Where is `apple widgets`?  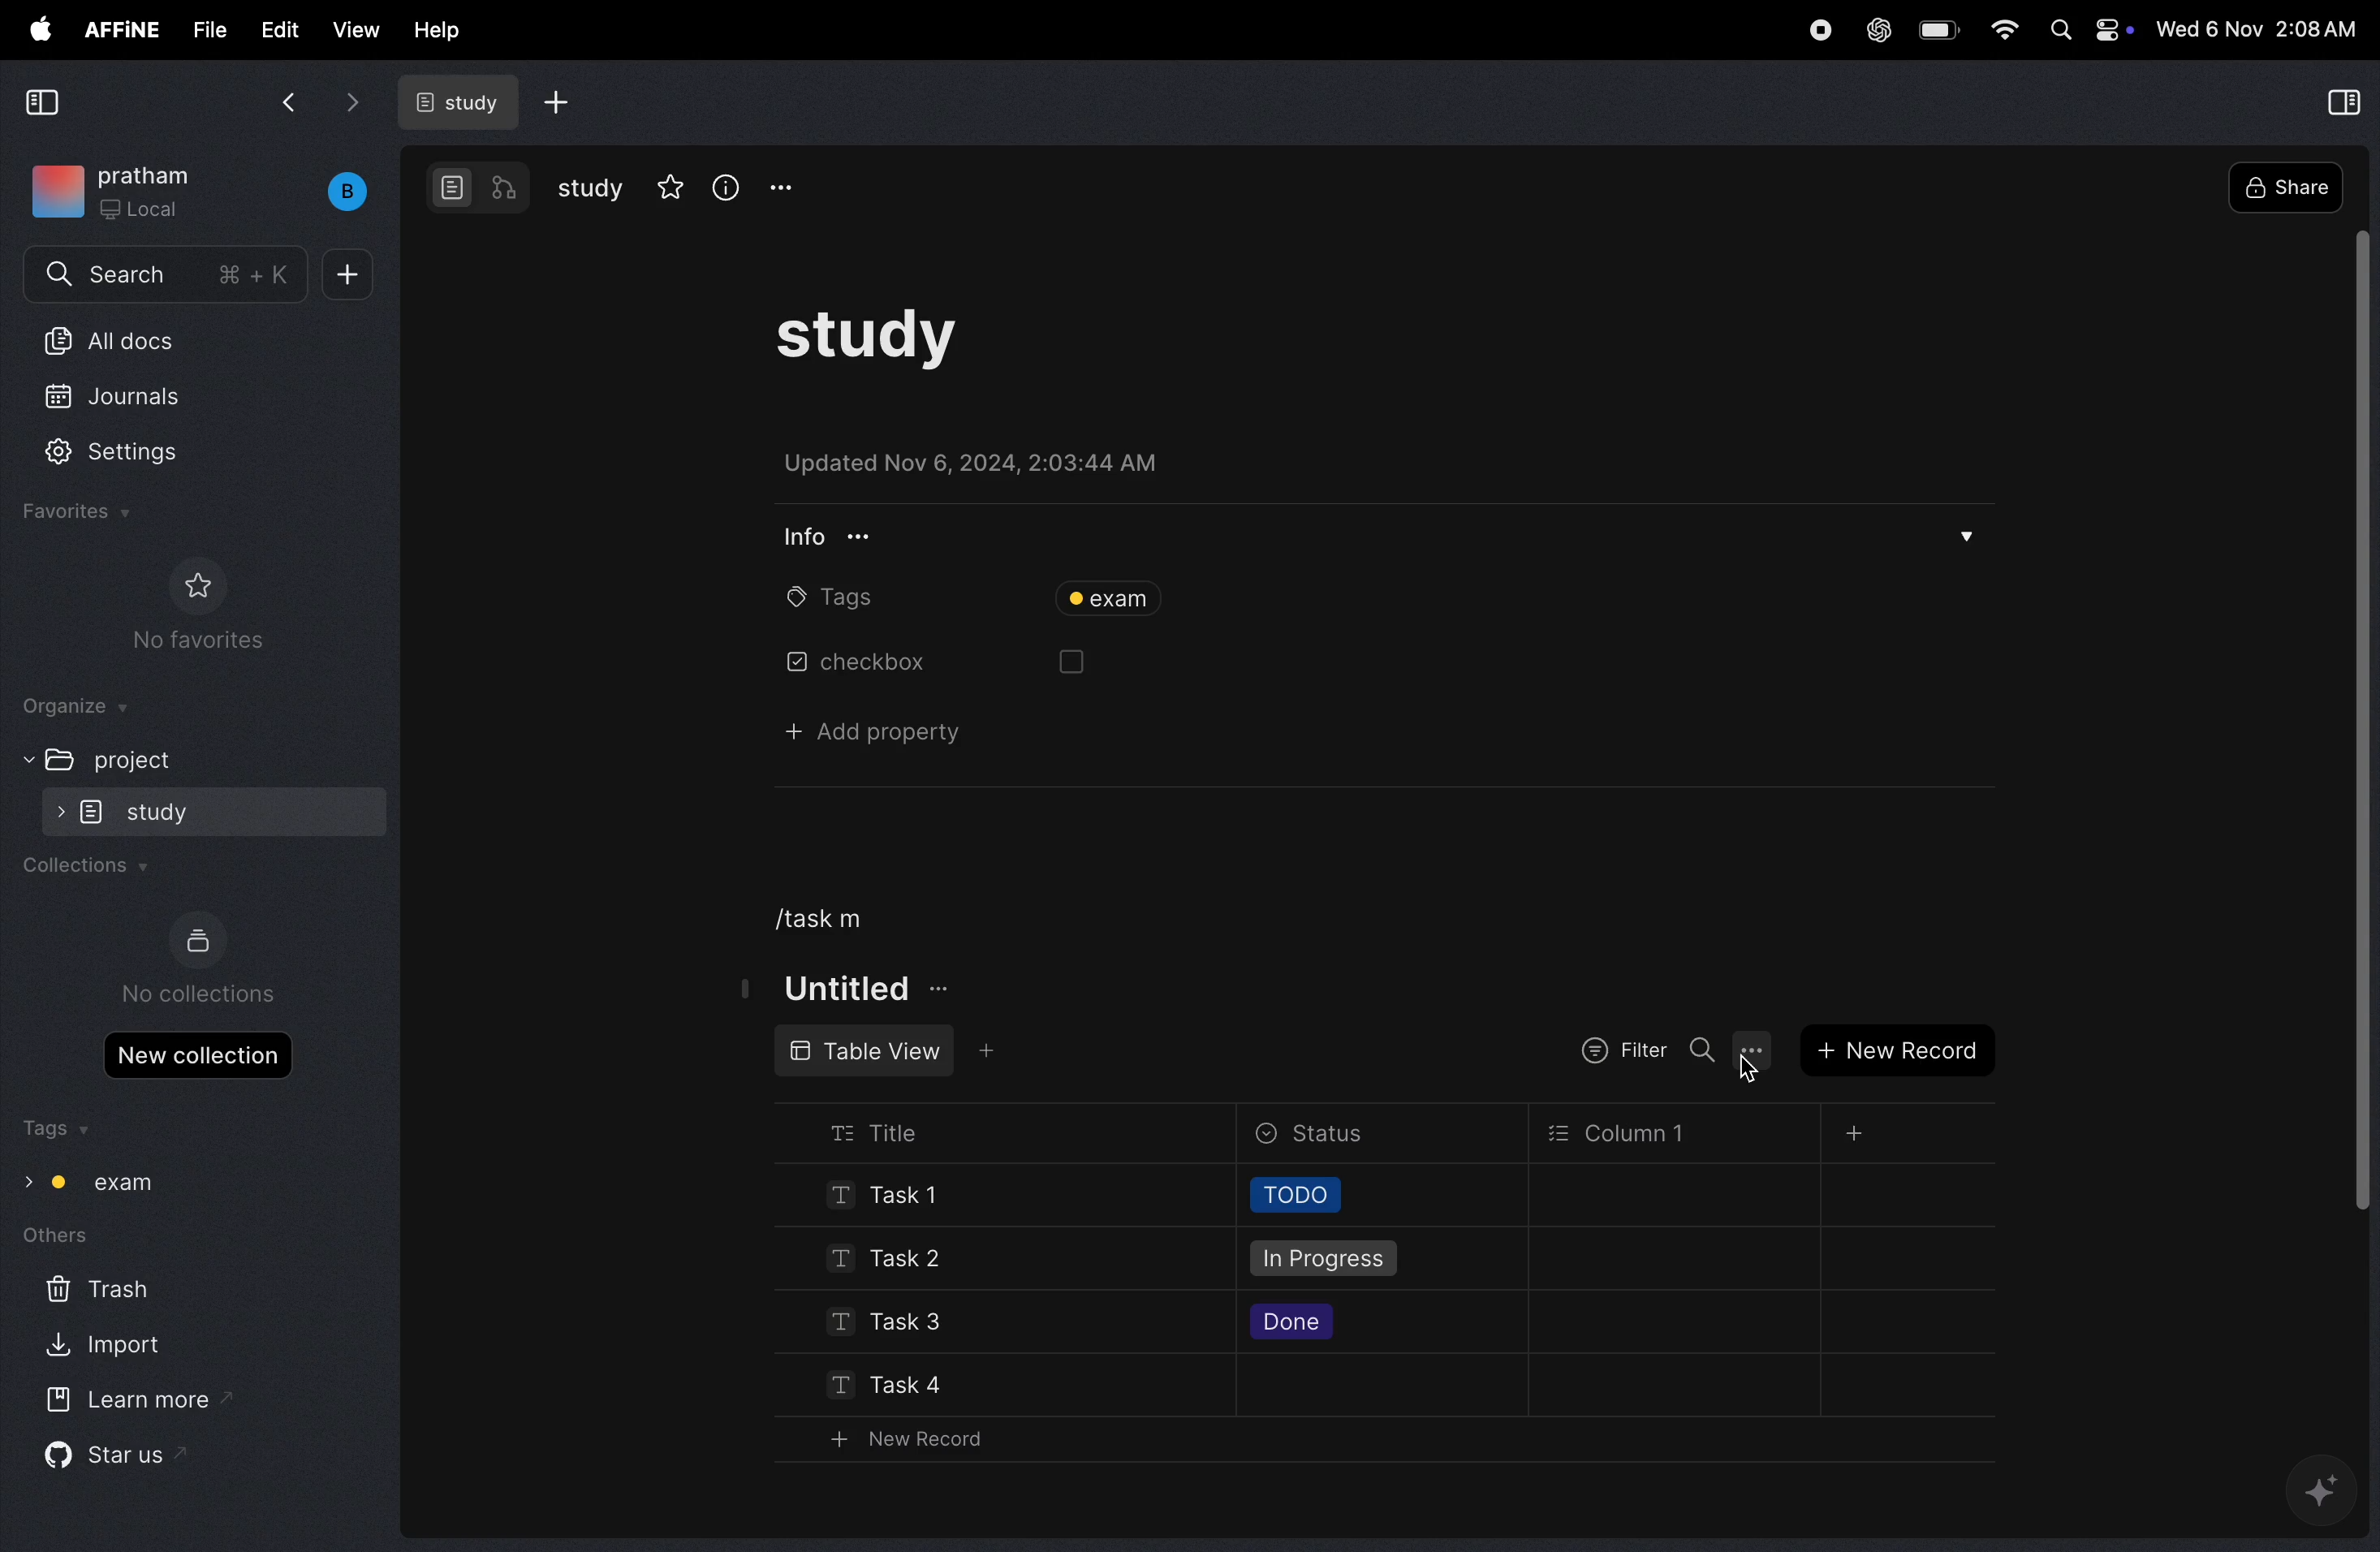
apple widgets is located at coordinates (2087, 29).